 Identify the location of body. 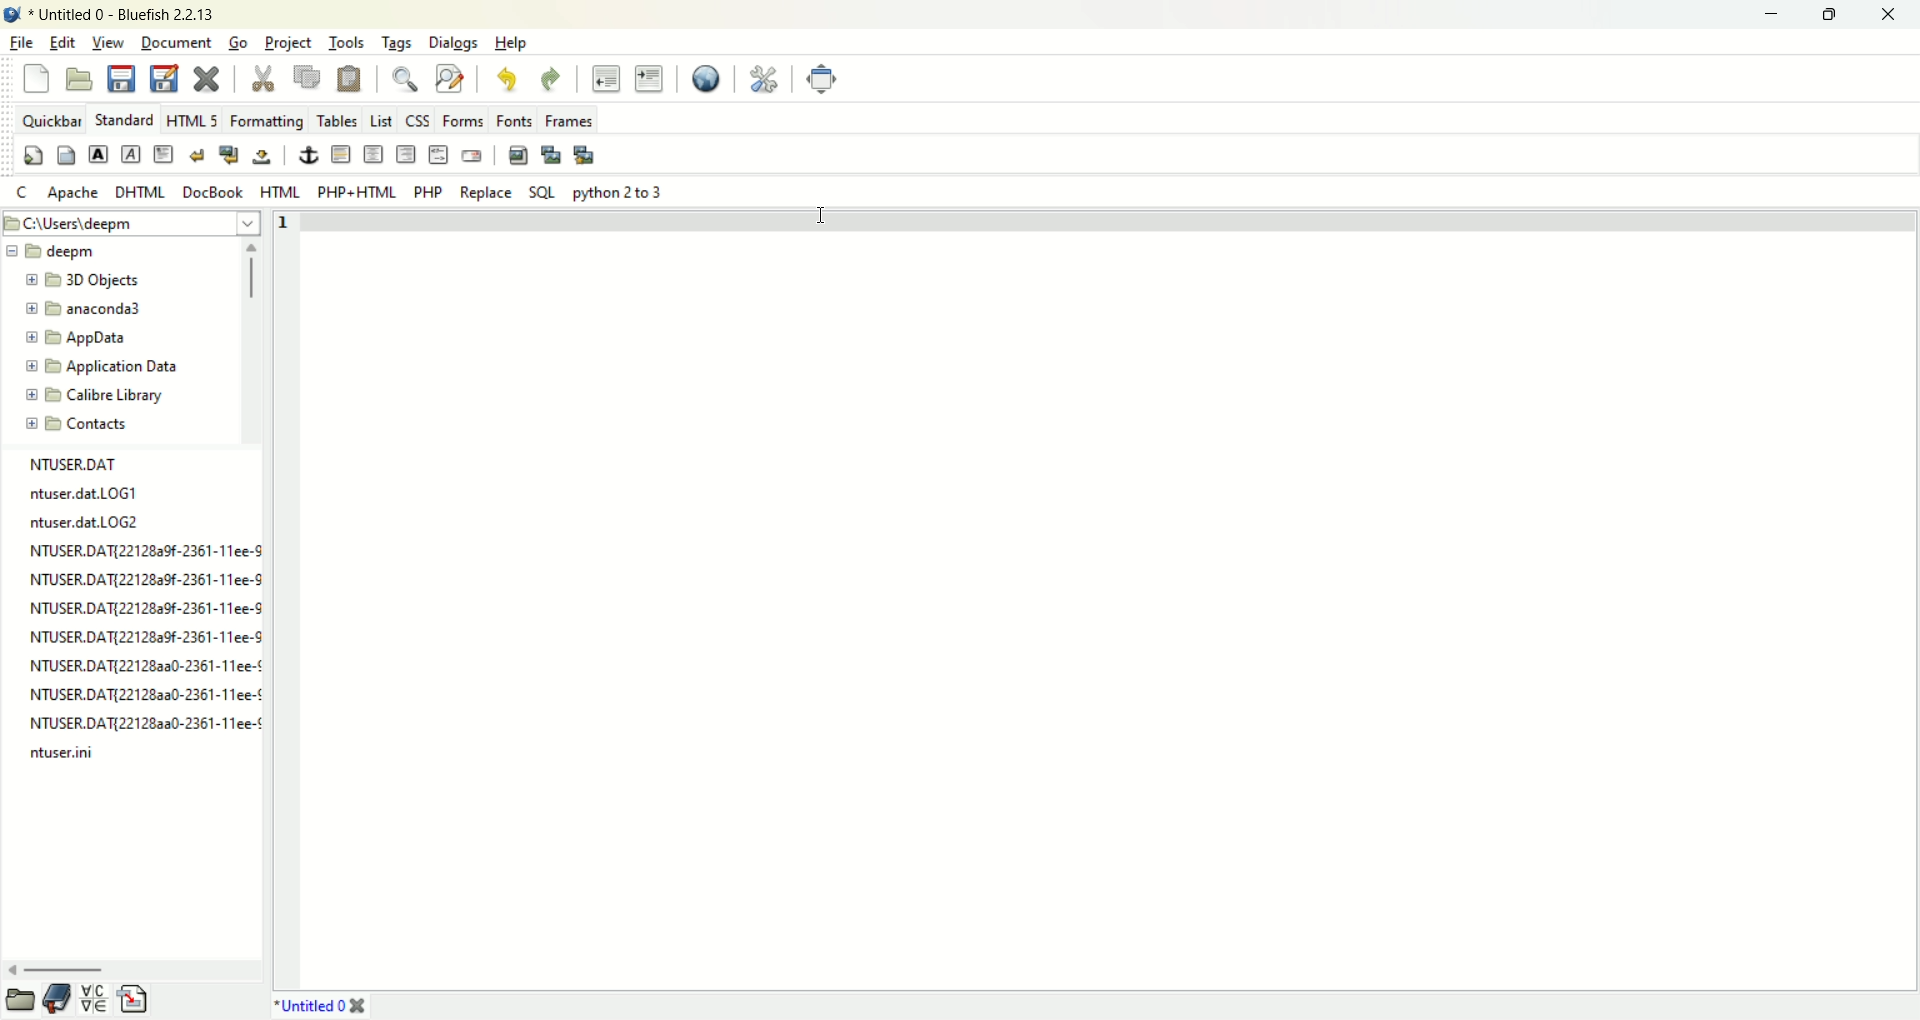
(69, 155).